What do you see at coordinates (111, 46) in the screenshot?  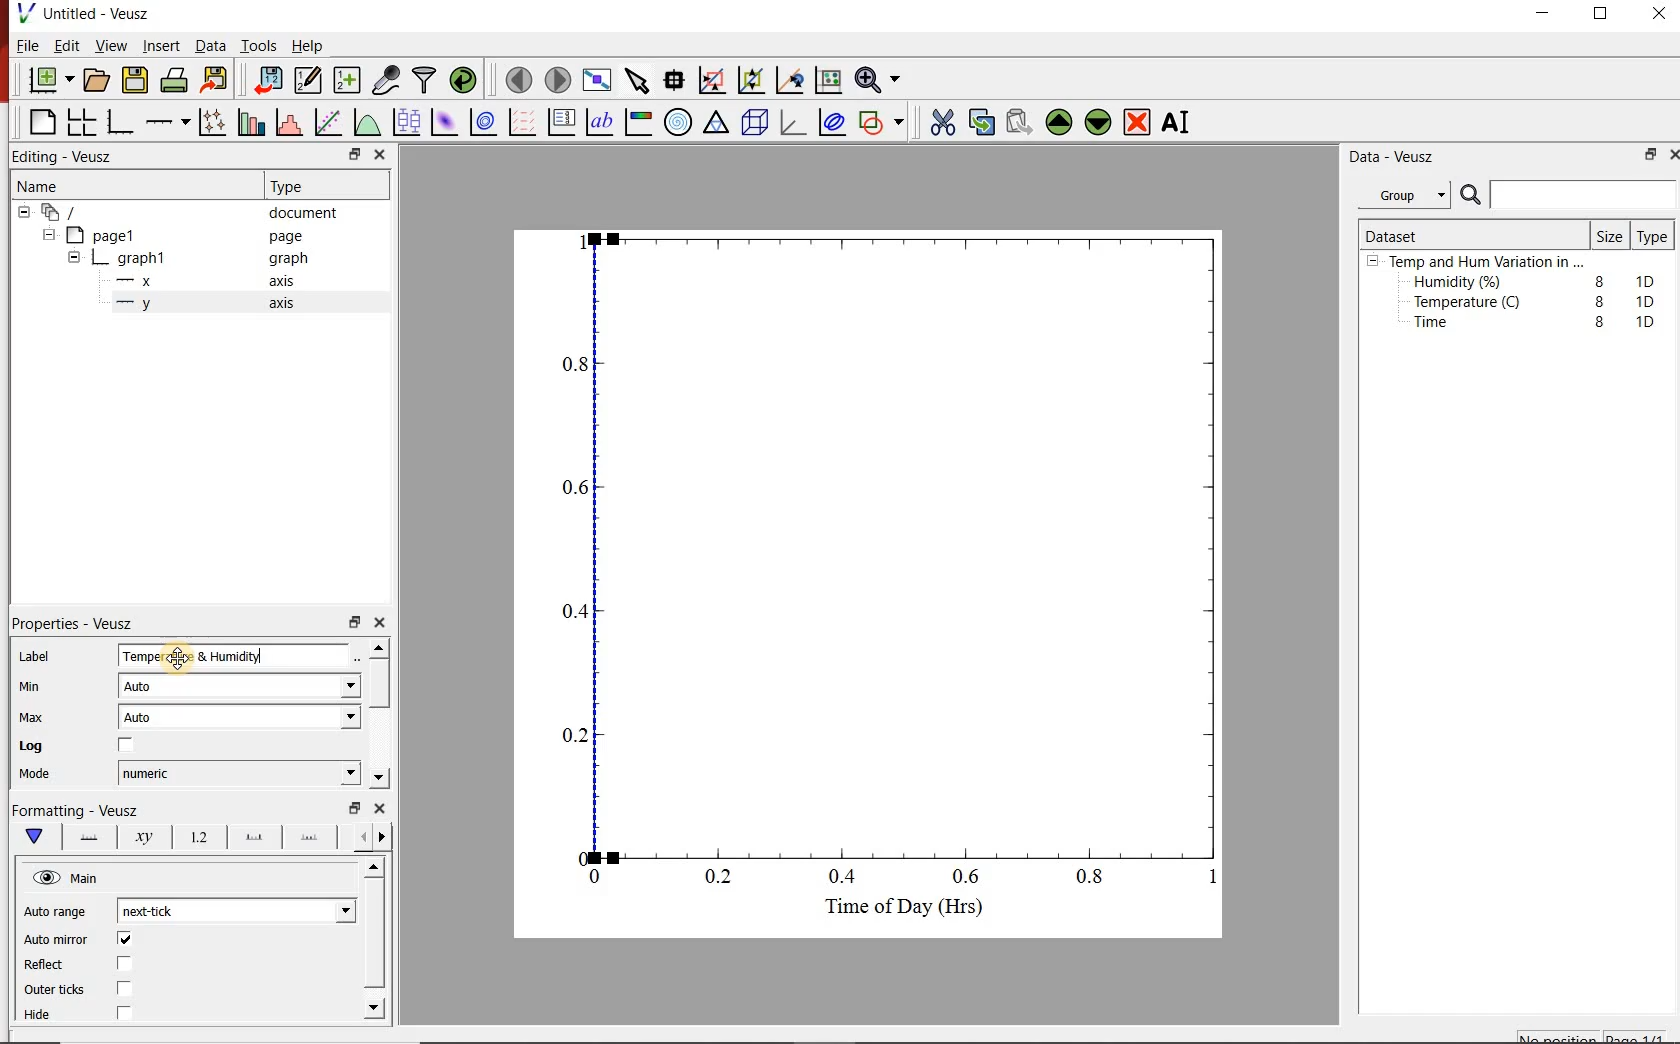 I see `View` at bounding box center [111, 46].